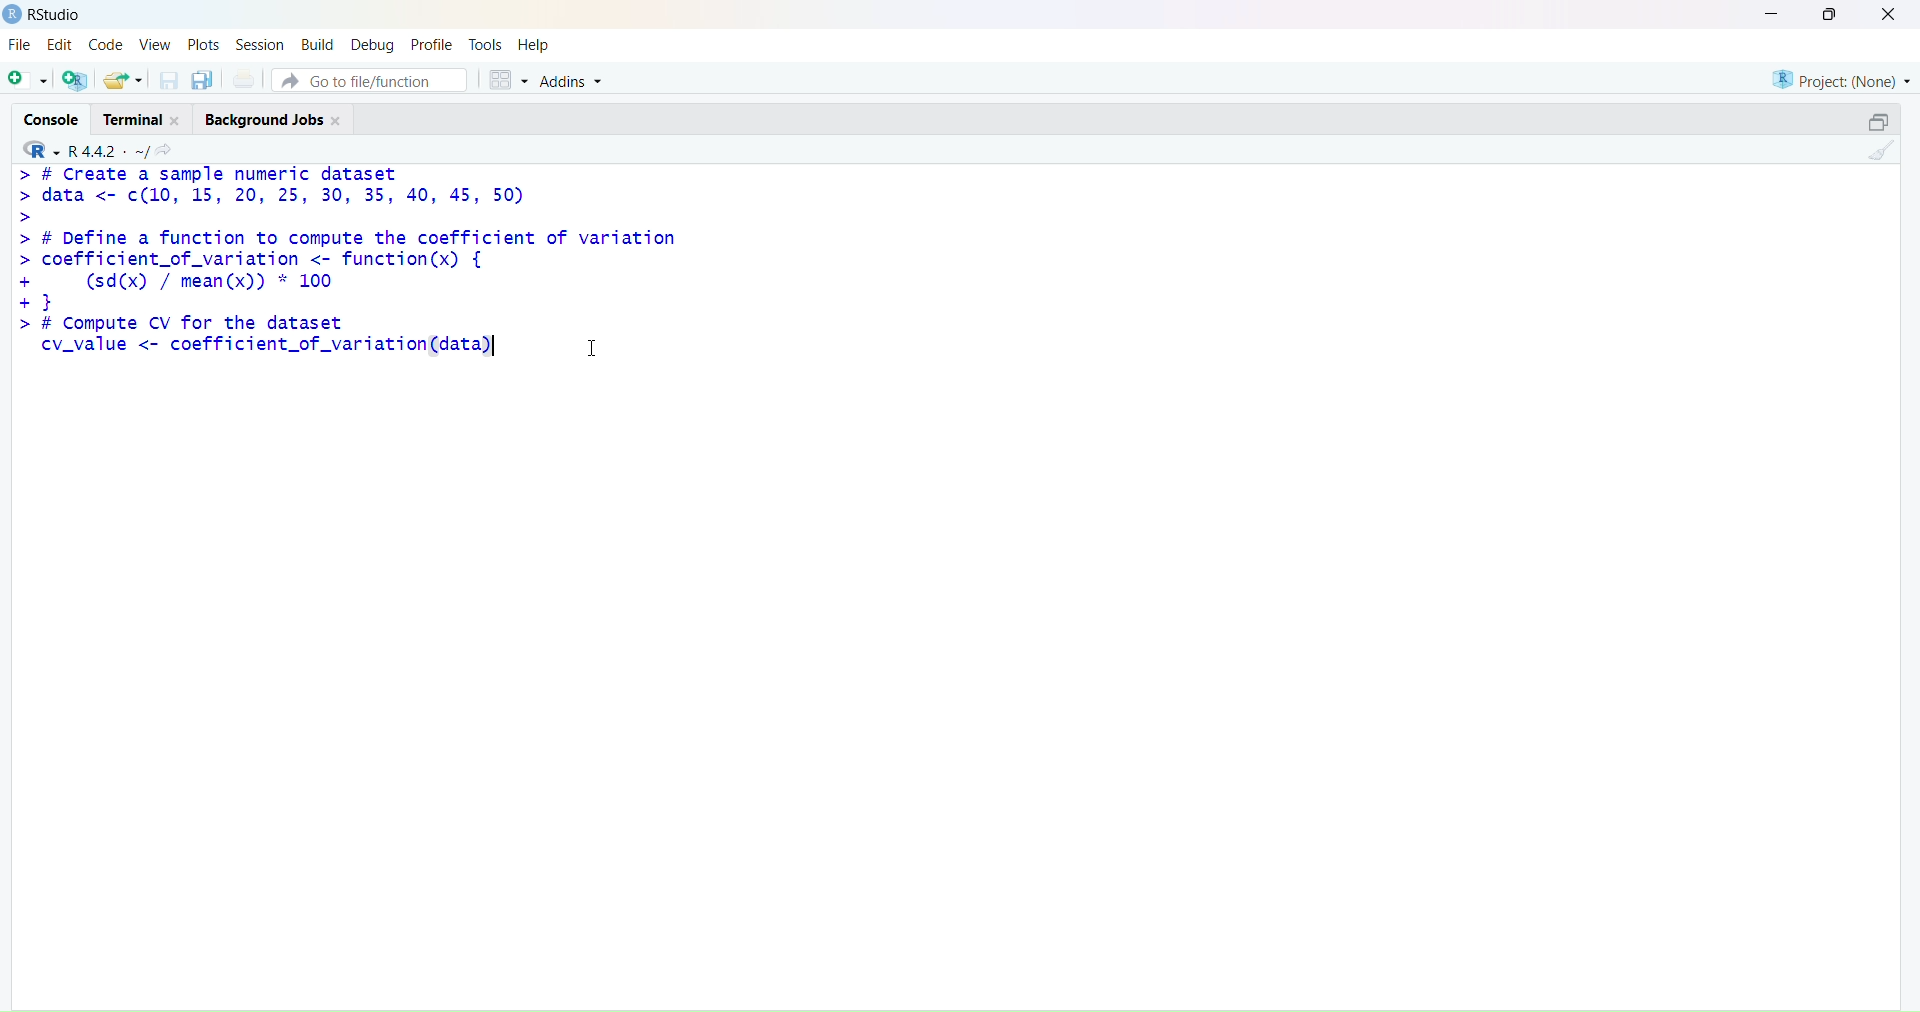 Image resolution: width=1920 pixels, height=1012 pixels. I want to click on R 4.4.2 ~/, so click(108, 151).